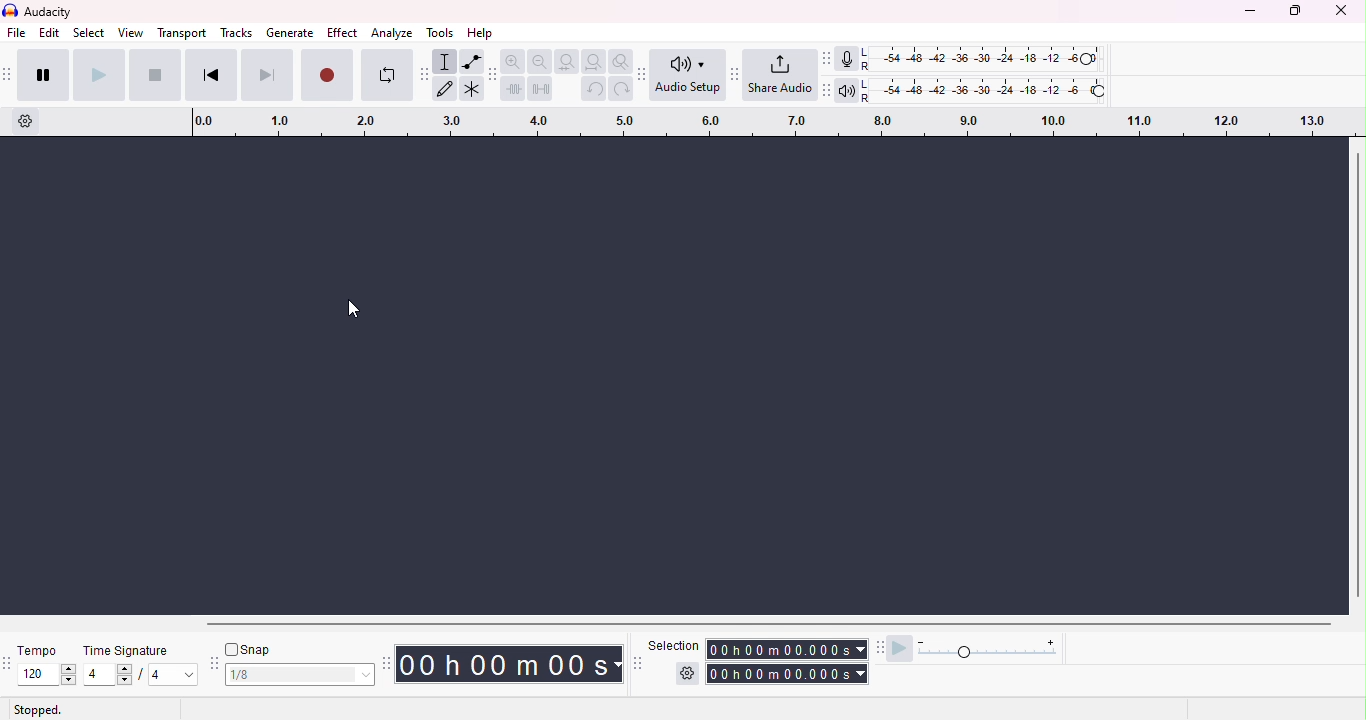 The image size is (1366, 720). What do you see at coordinates (427, 75) in the screenshot?
I see `tools tool bar` at bounding box center [427, 75].